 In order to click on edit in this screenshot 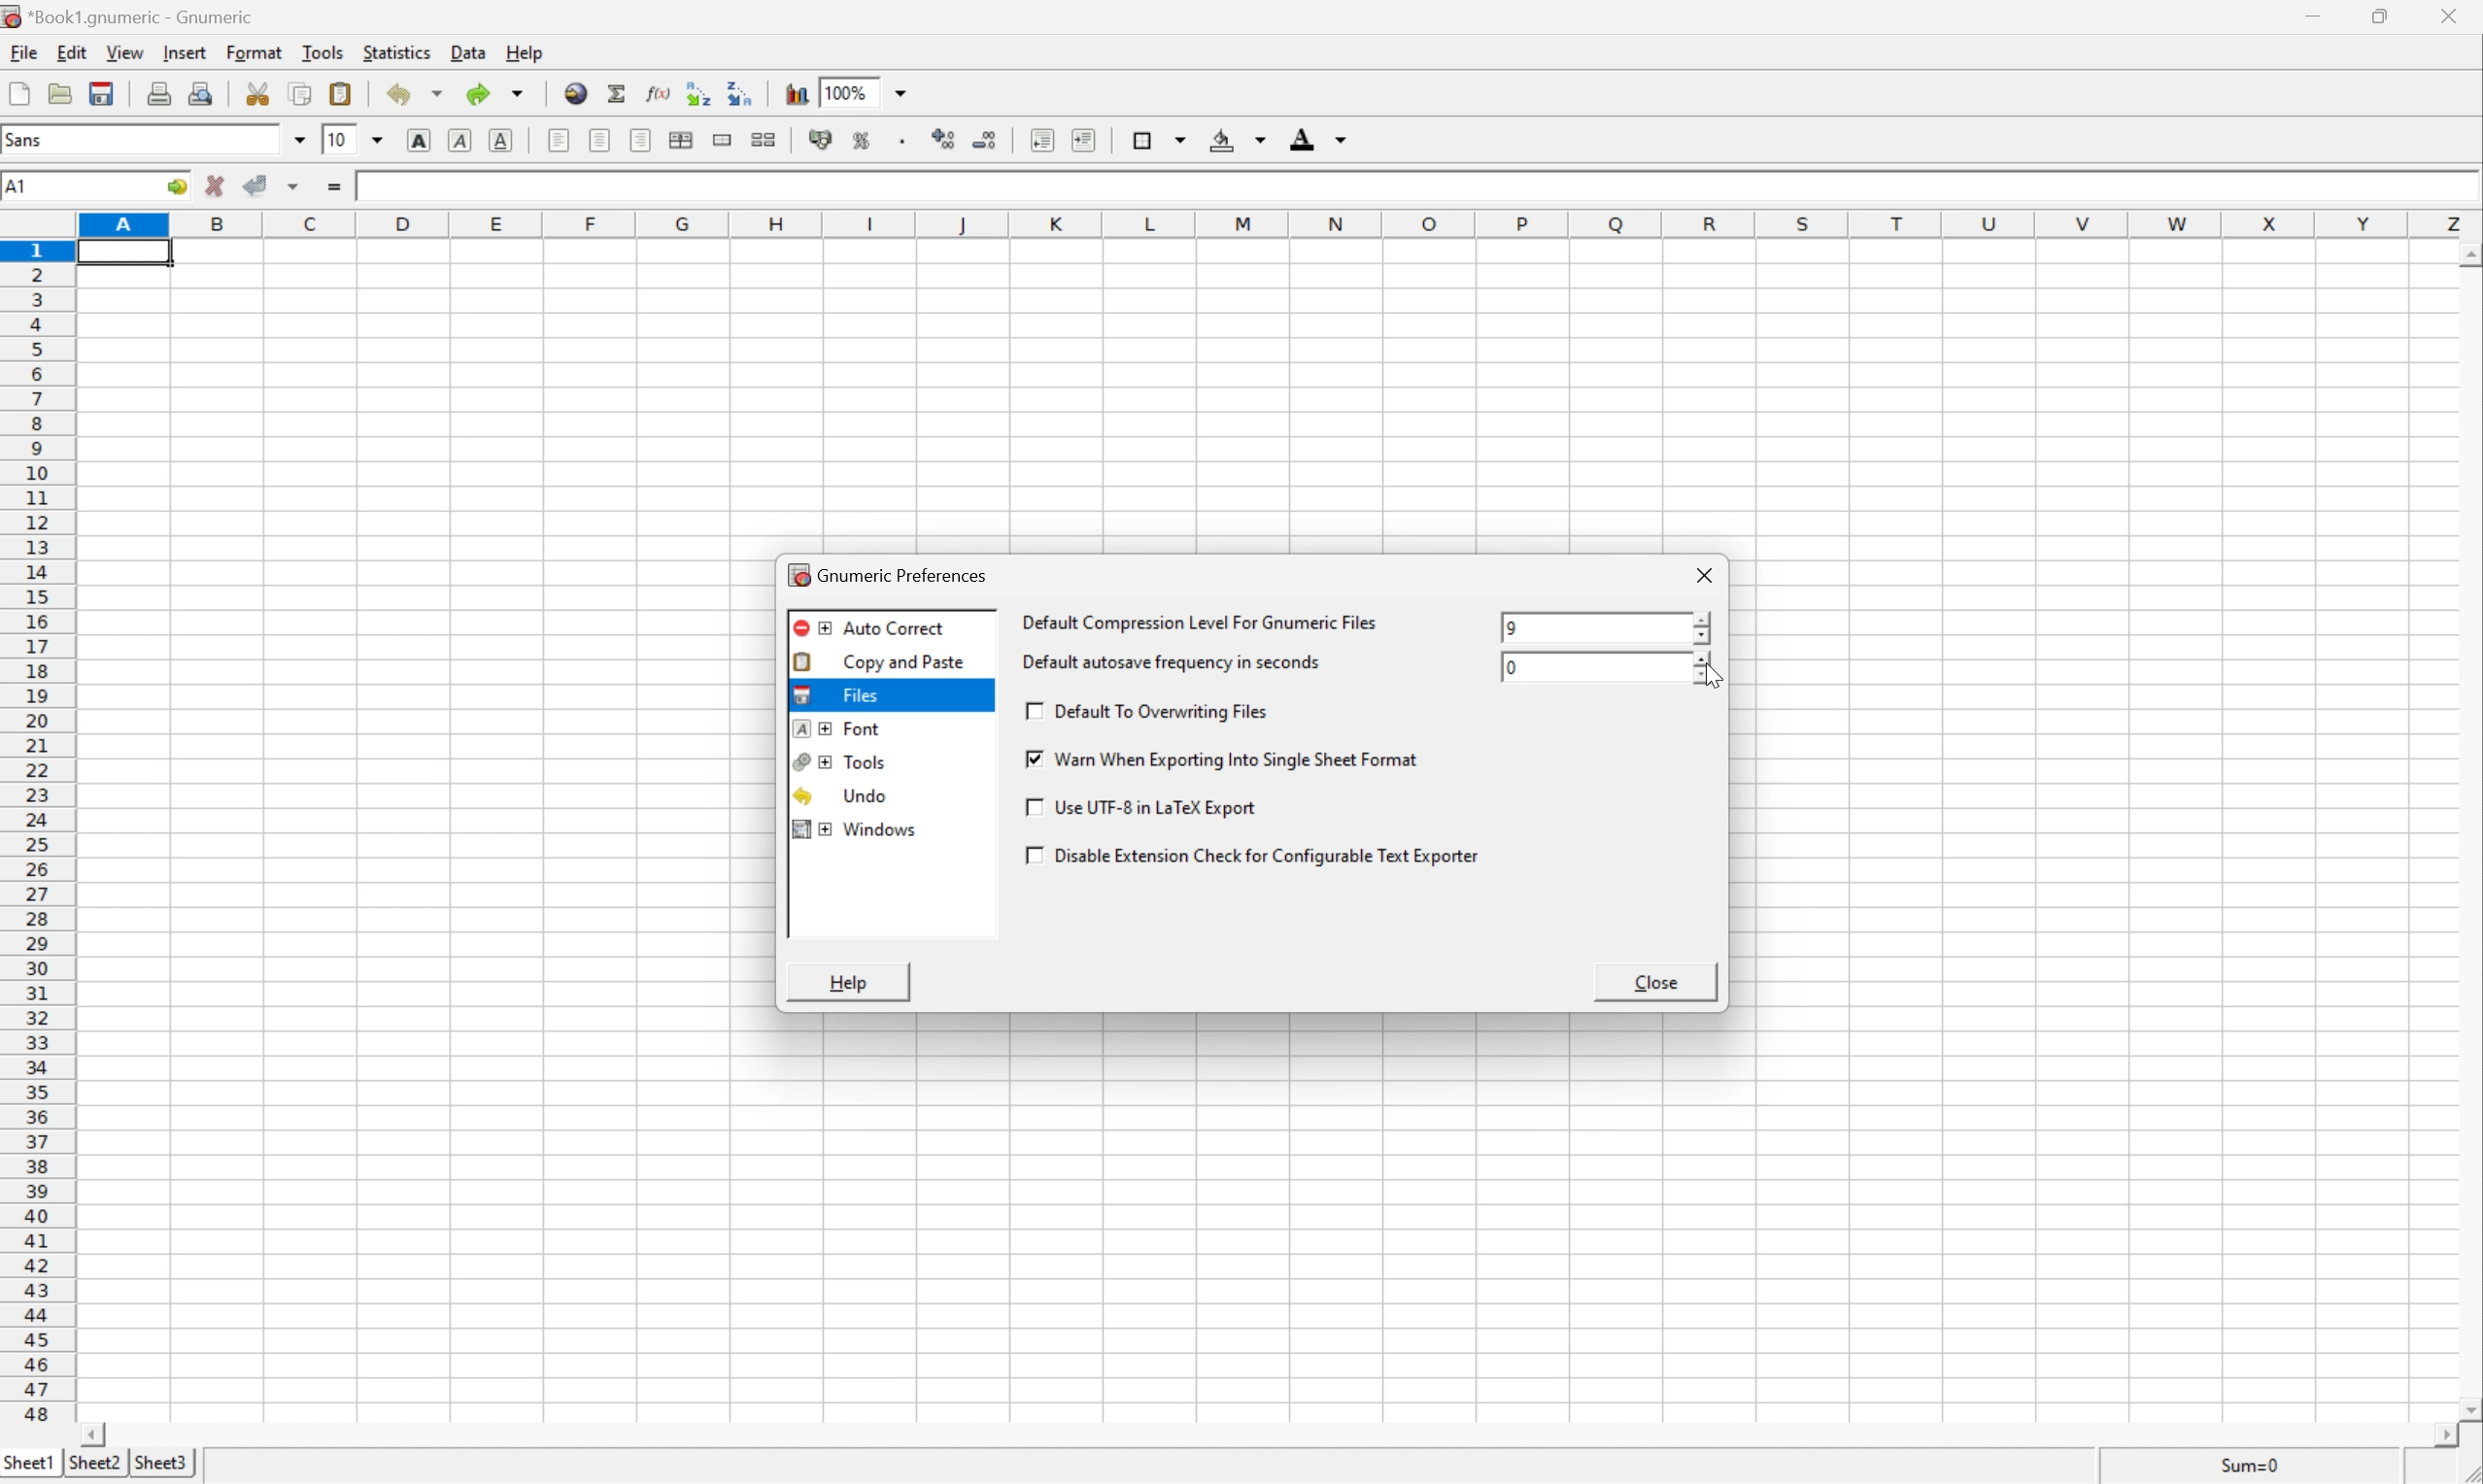, I will do `click(70, 53)`.